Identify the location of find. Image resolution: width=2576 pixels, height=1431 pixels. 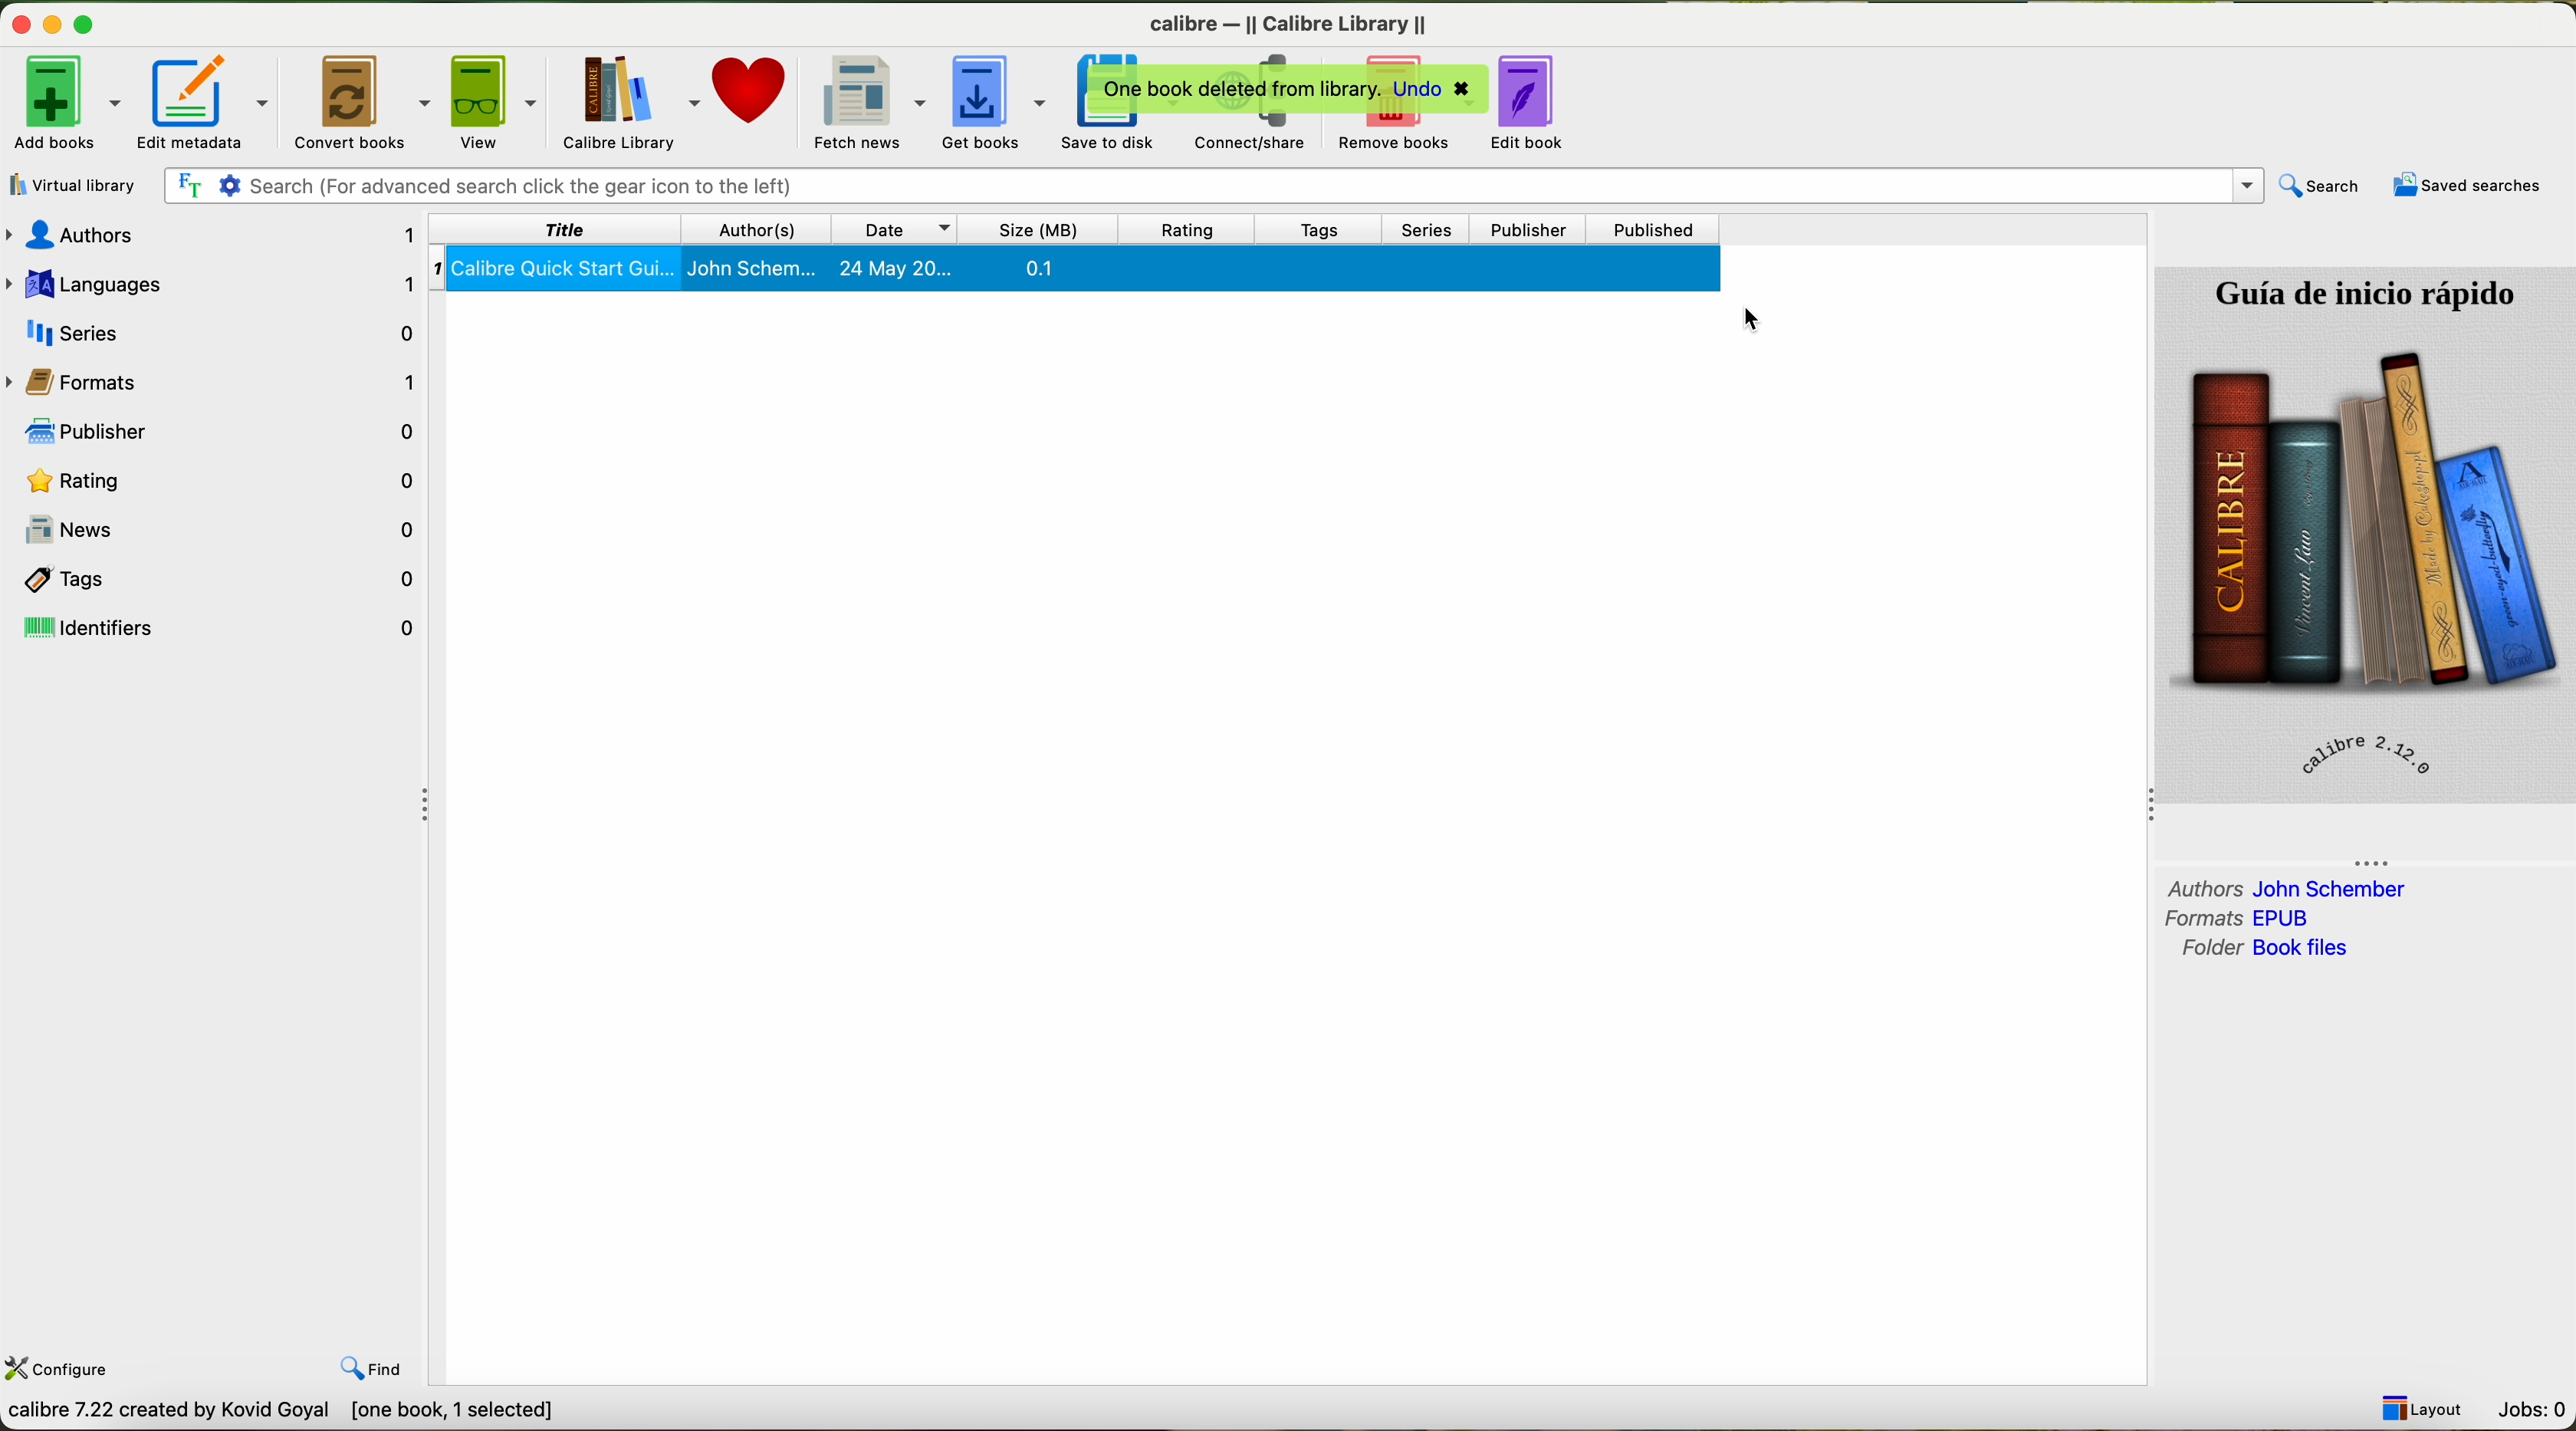
(377, 1371).